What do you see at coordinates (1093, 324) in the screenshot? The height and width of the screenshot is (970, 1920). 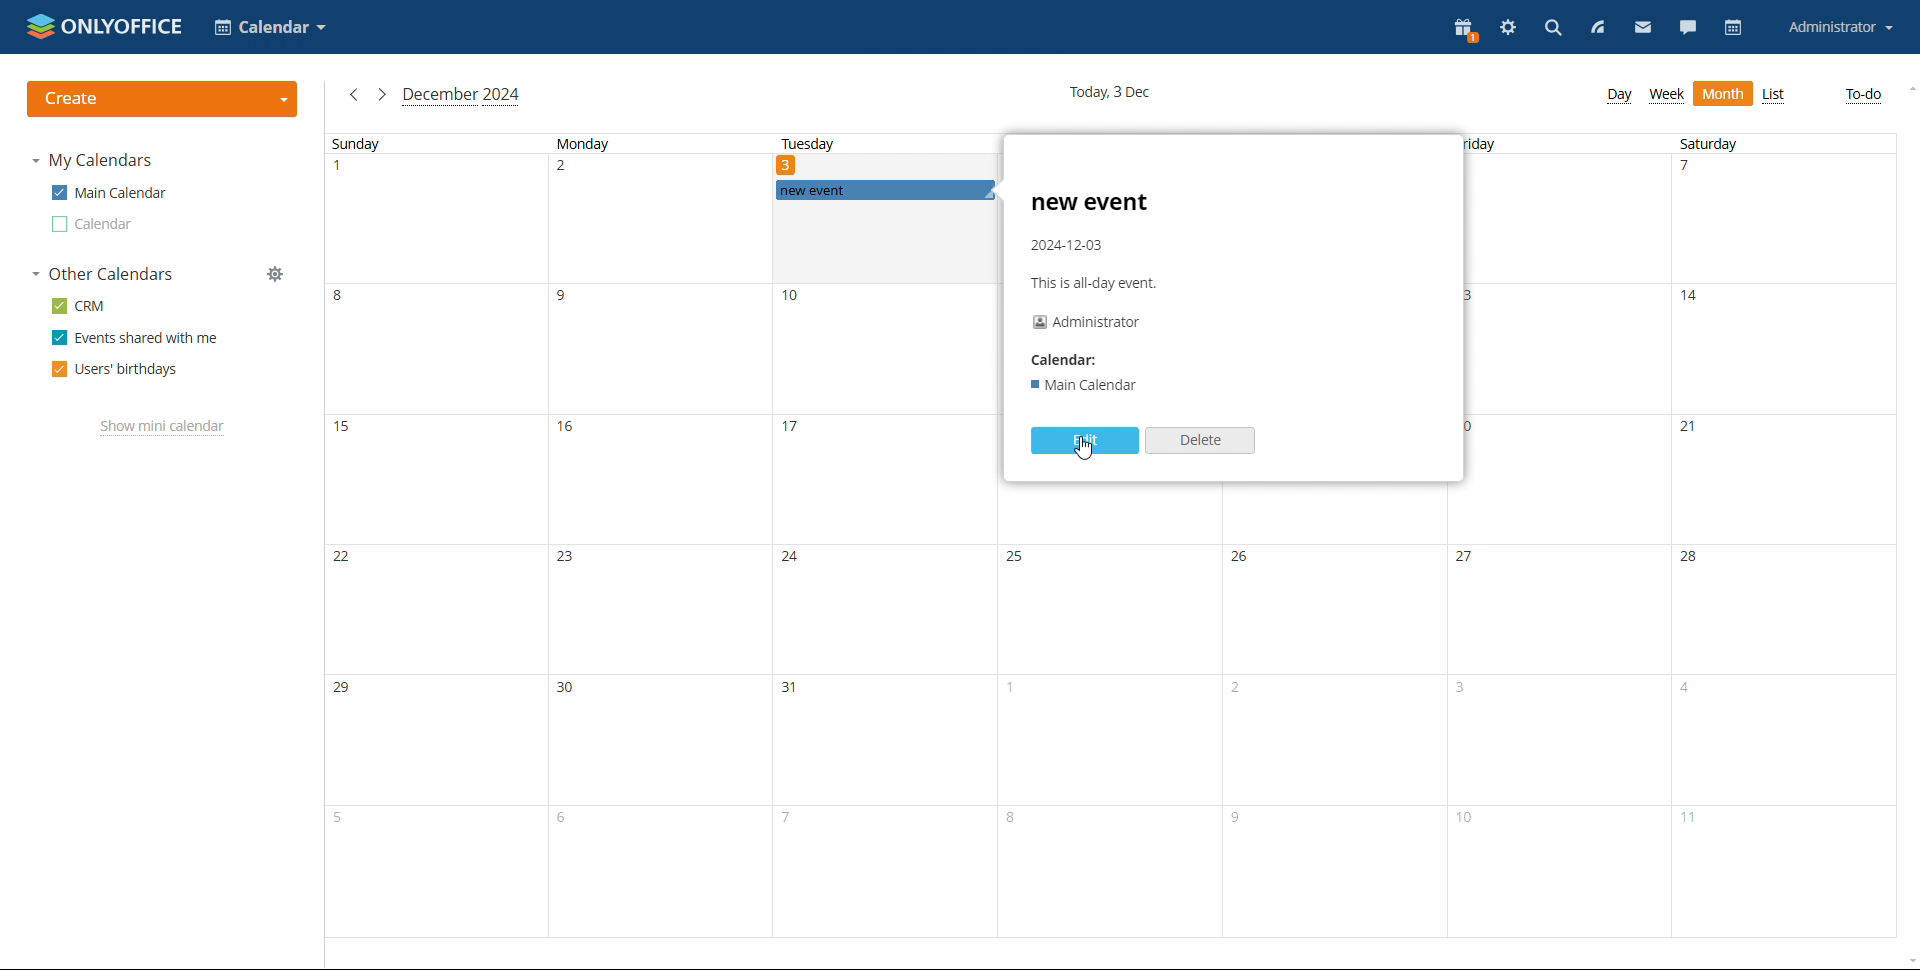 I see `admin` at bounding box center [1093, 324].